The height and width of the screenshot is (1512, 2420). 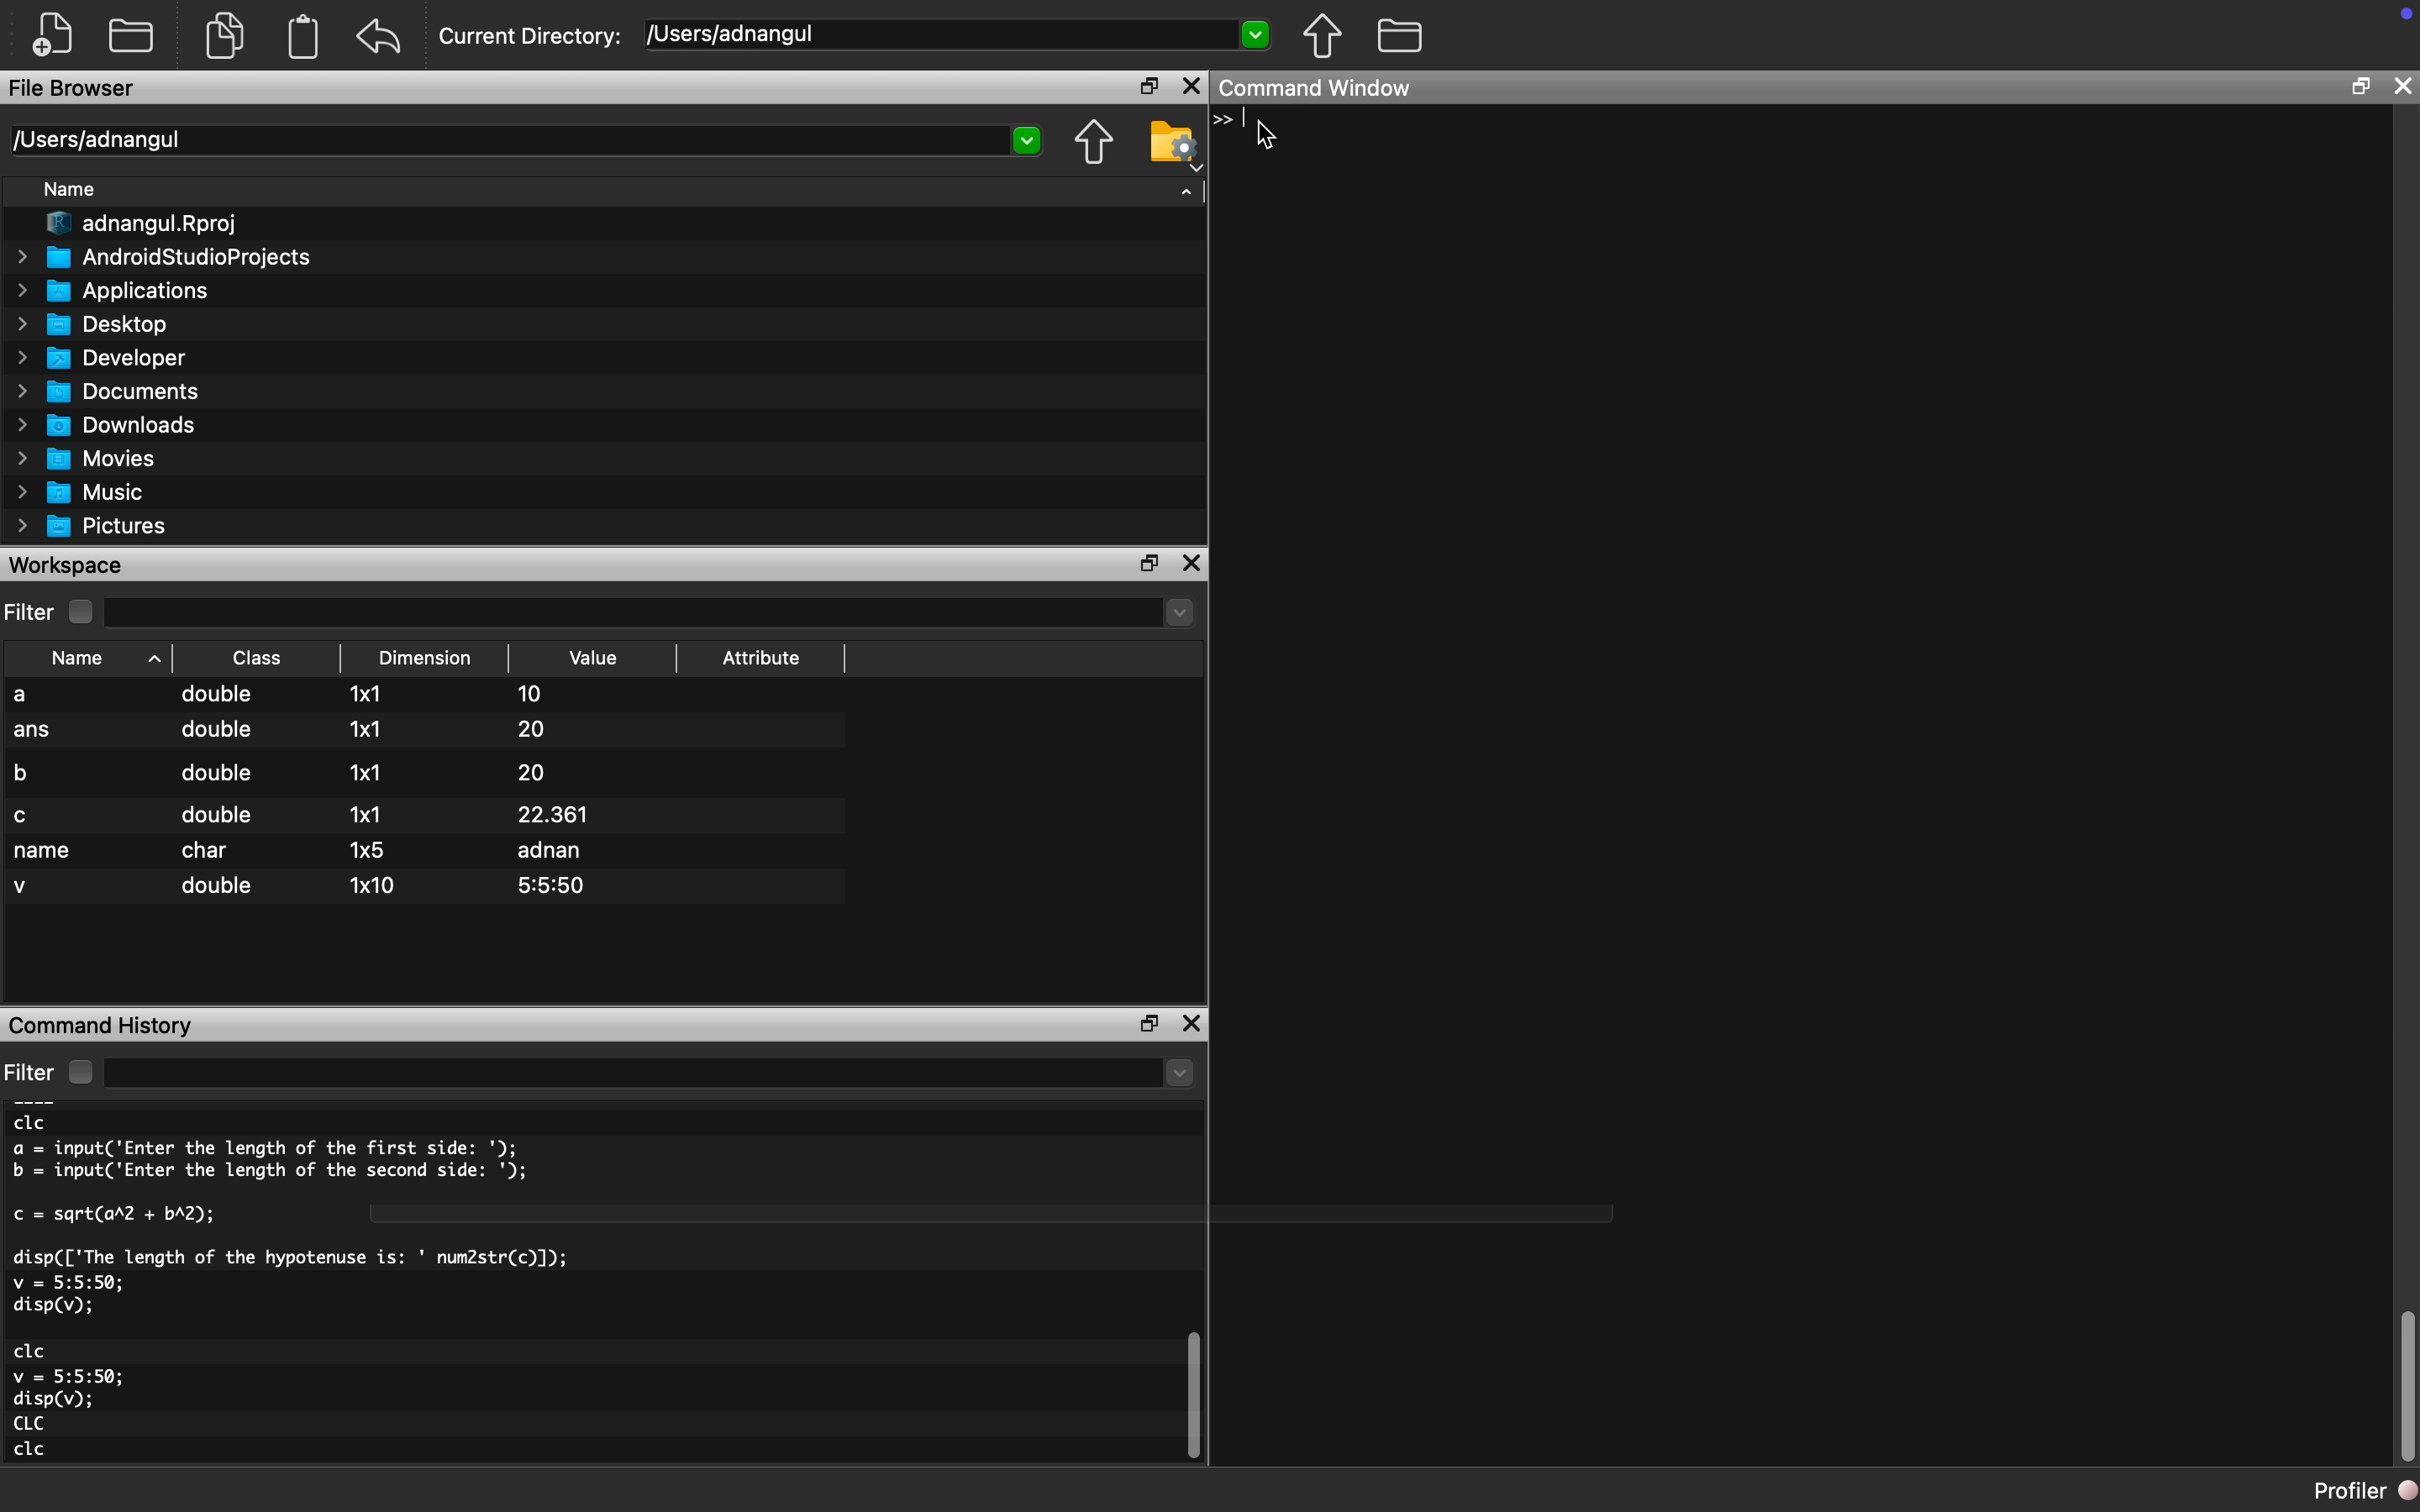 What do you see at coordinates (426, 656) in the screenshot?
I see `Dimension` at bounding box center [426, 656].